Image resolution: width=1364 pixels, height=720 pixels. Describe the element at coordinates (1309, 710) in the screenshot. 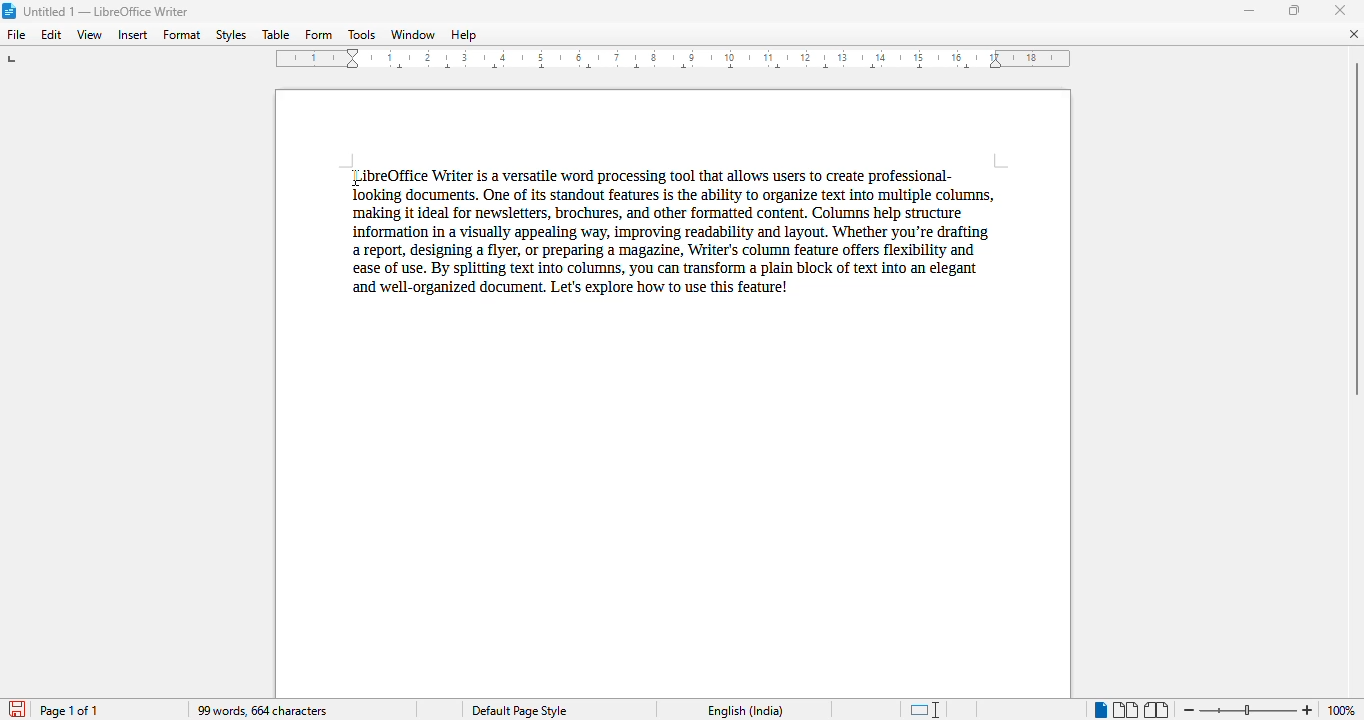

I see `zoom in` at that location.